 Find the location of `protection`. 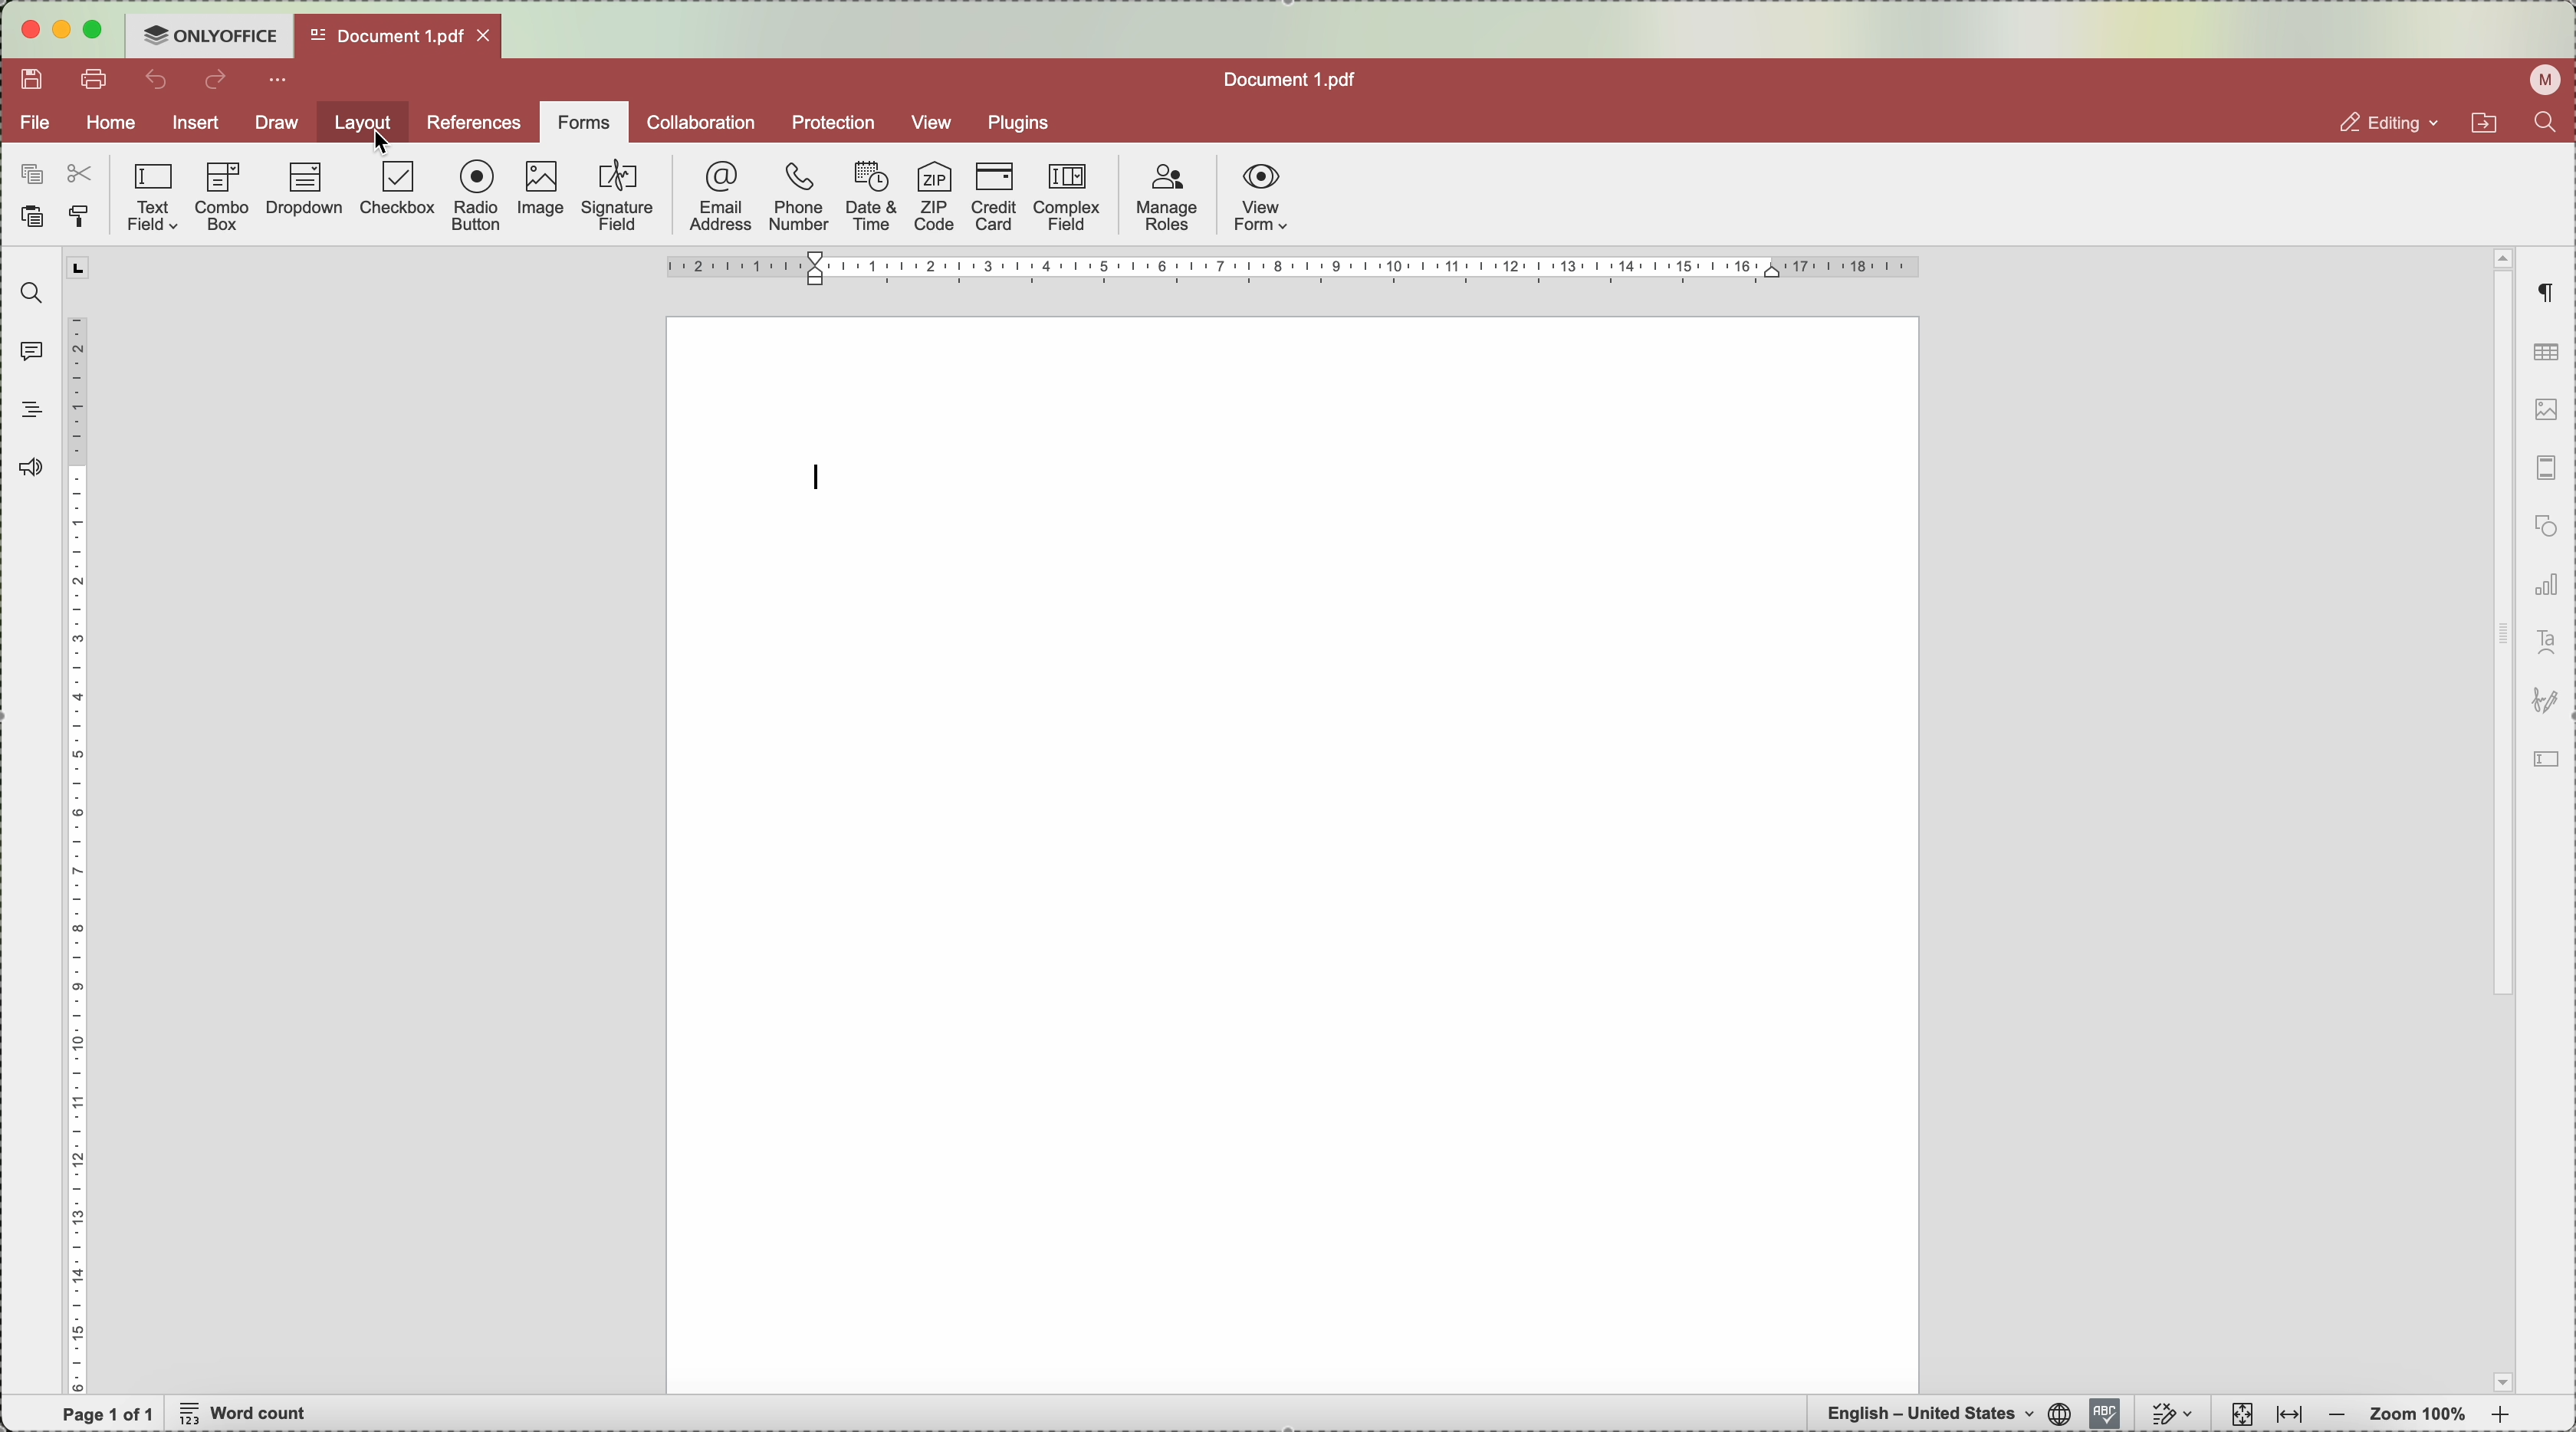

protection is located at coordinates (833, 124).